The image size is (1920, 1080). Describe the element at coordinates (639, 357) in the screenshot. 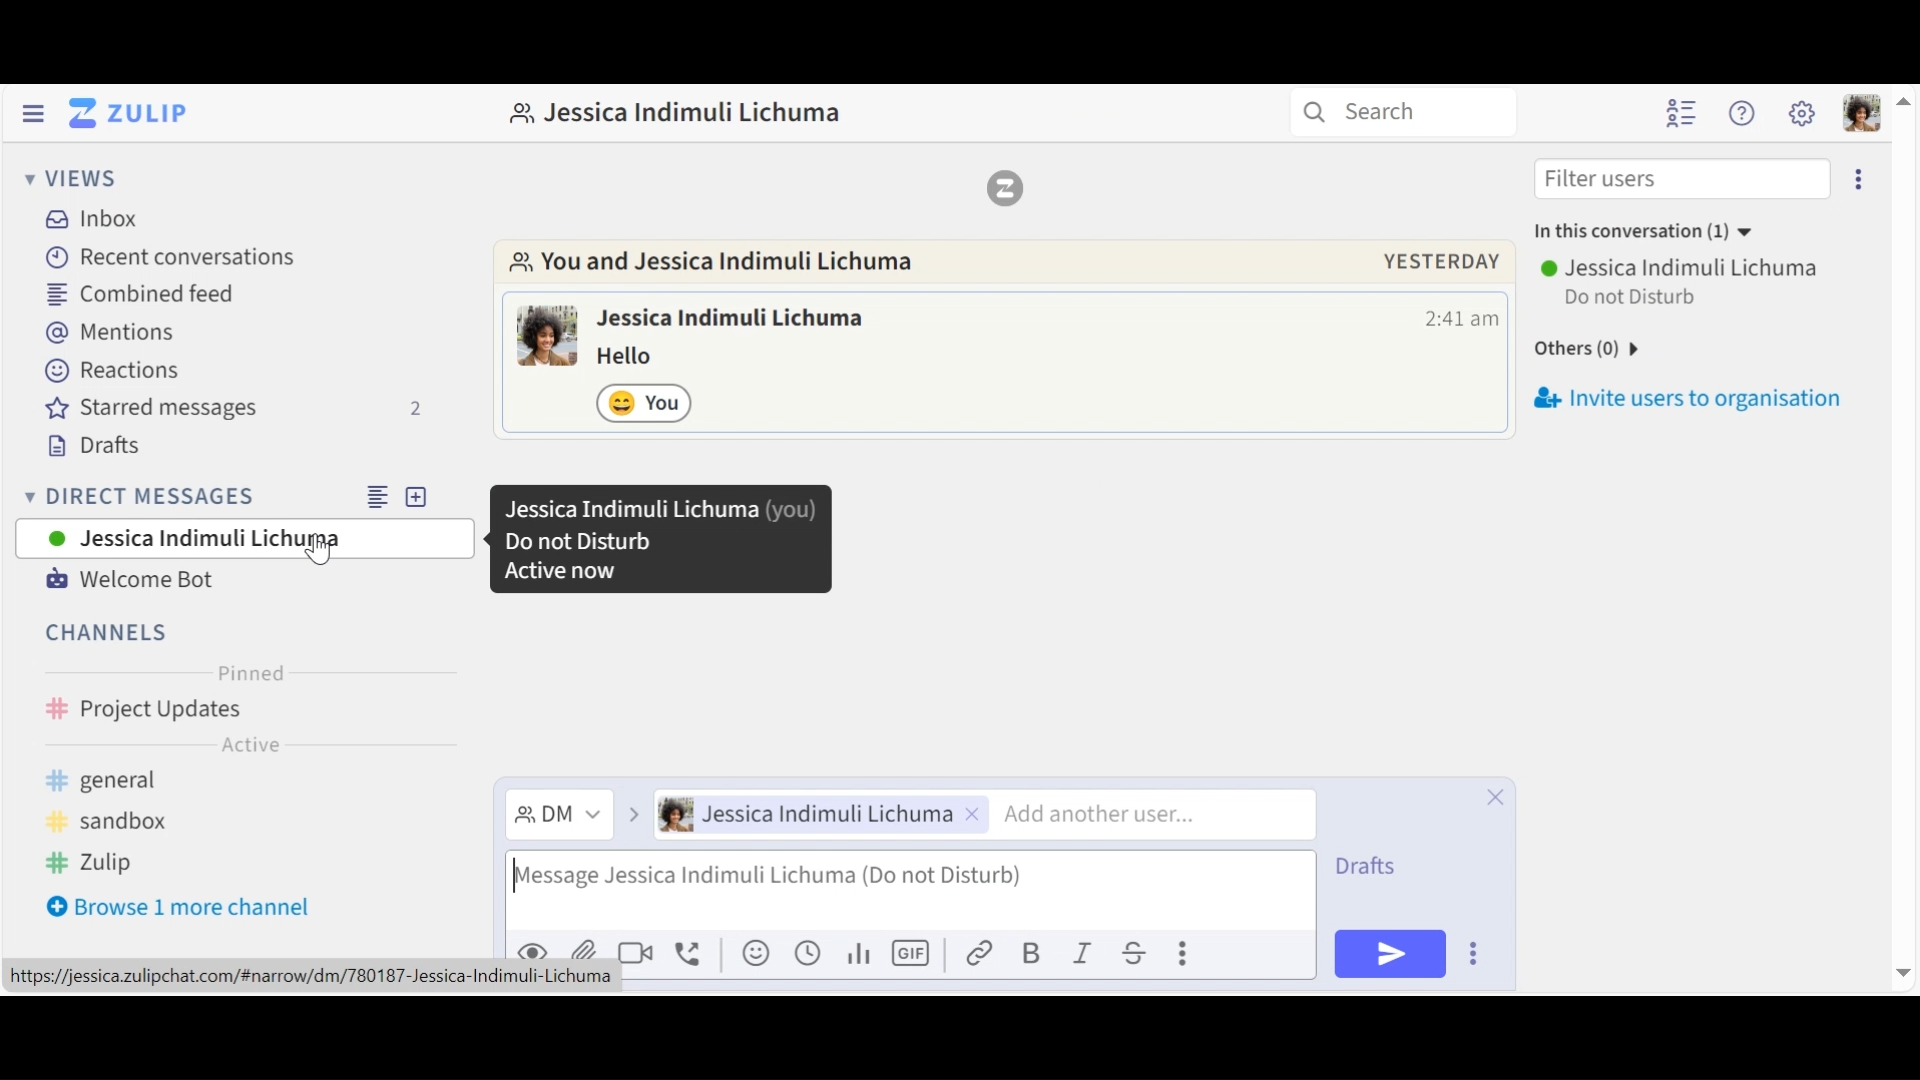

I see `Messages` at that location.